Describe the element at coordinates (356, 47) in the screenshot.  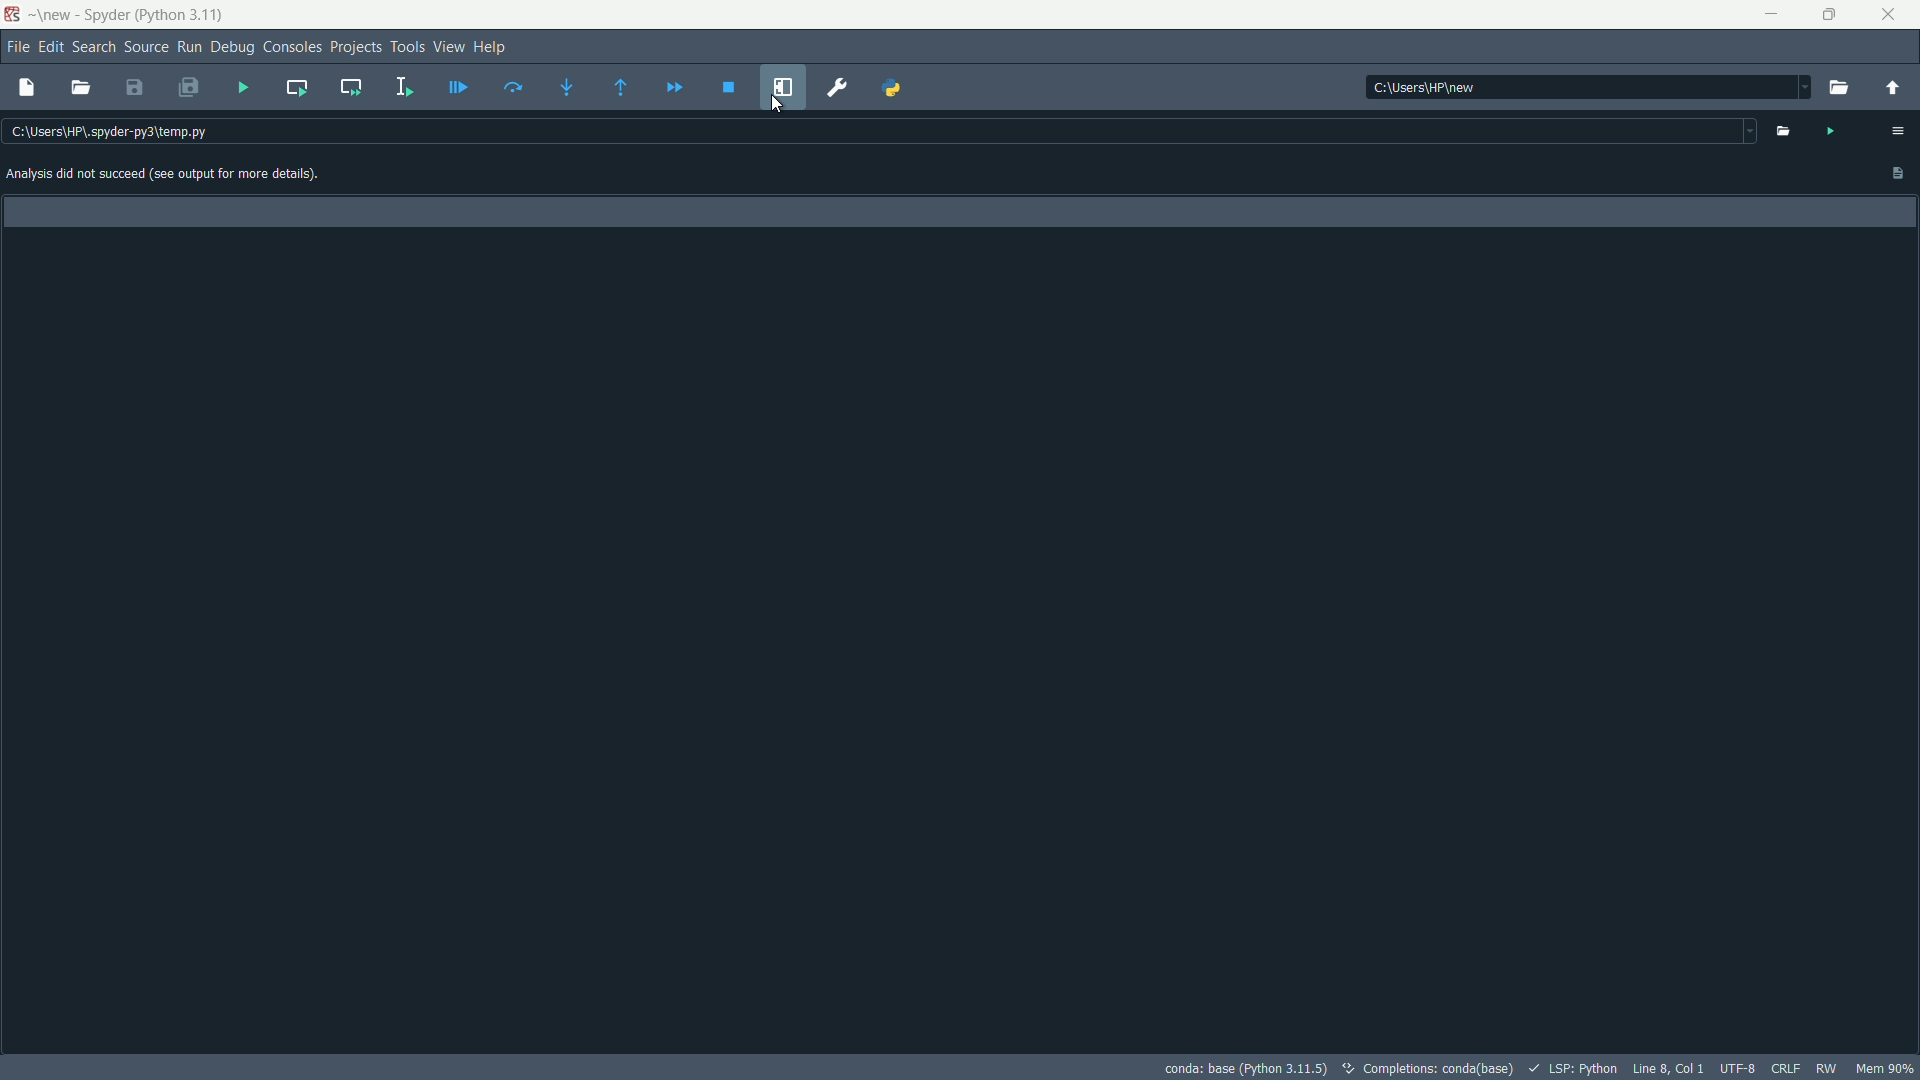
I see `projects menu` at that location.